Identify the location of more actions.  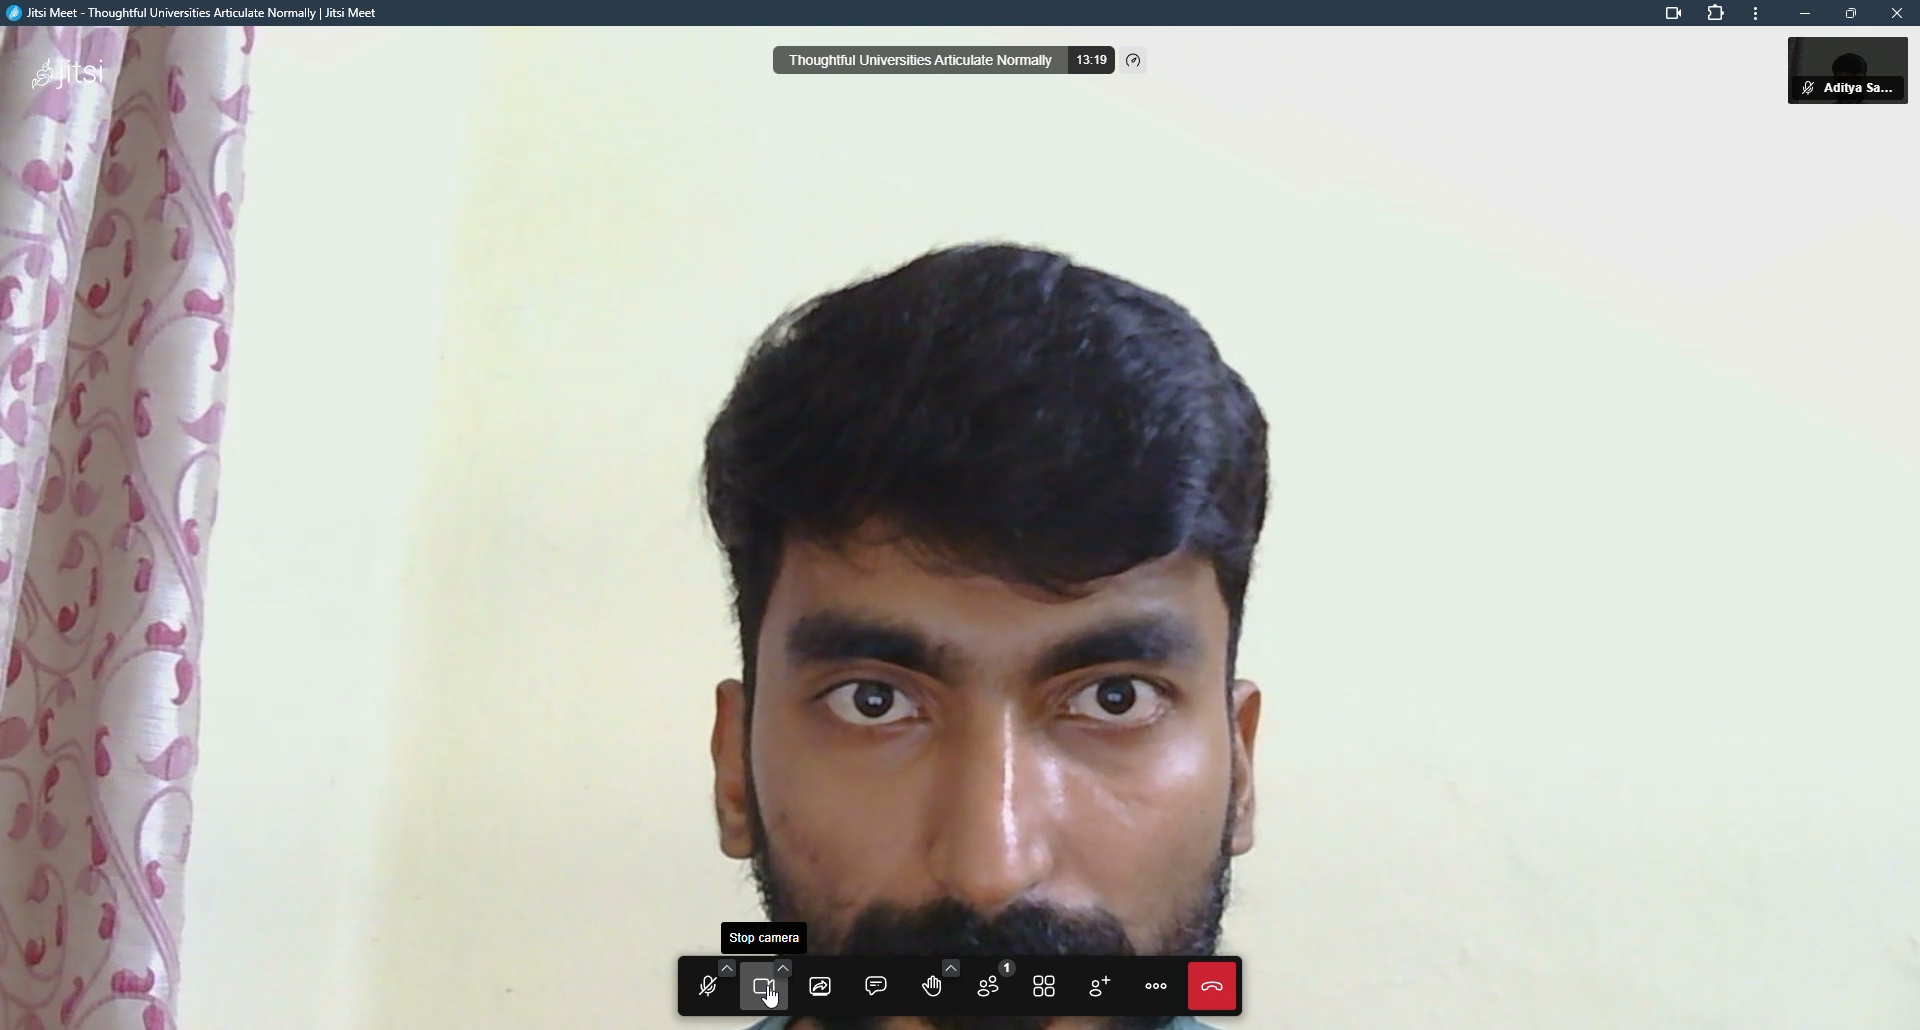
(1155, 985).